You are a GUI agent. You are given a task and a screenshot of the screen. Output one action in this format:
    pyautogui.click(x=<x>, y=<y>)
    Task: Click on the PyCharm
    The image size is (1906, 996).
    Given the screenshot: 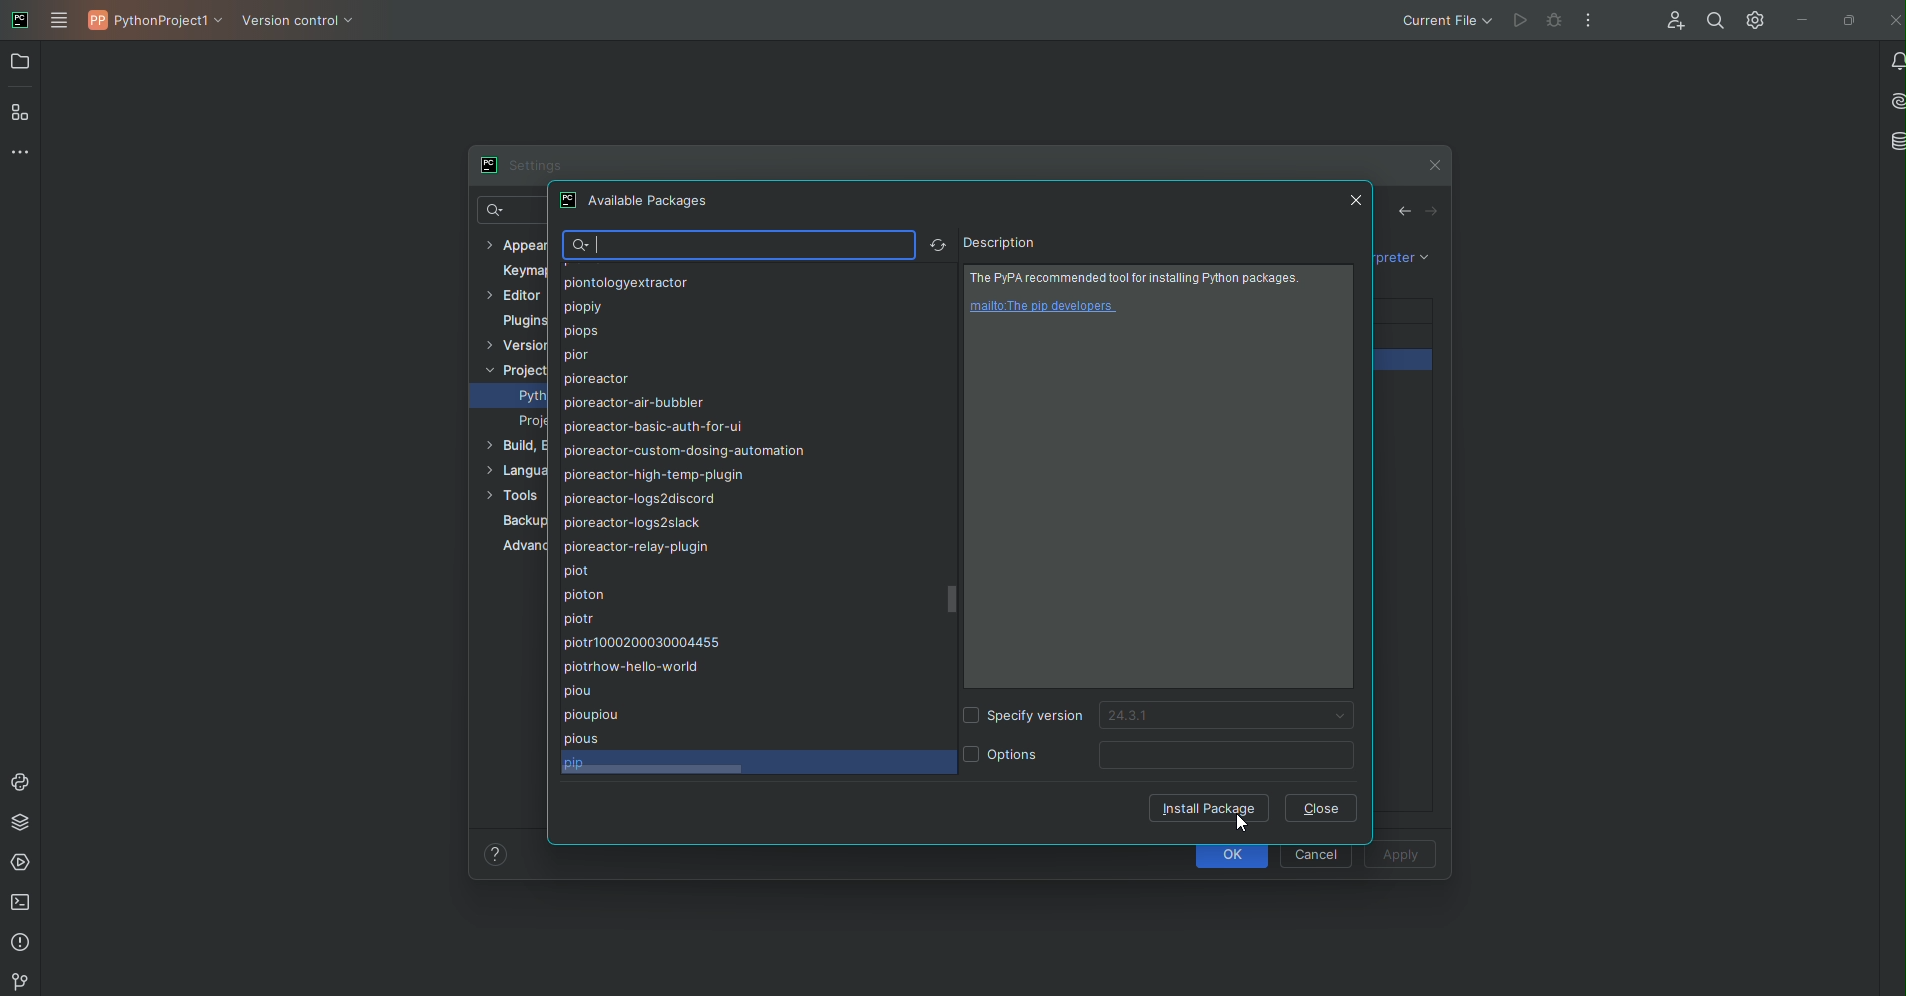 What is the action you would take?
    pyautogui.click(x=19, y=19)
    